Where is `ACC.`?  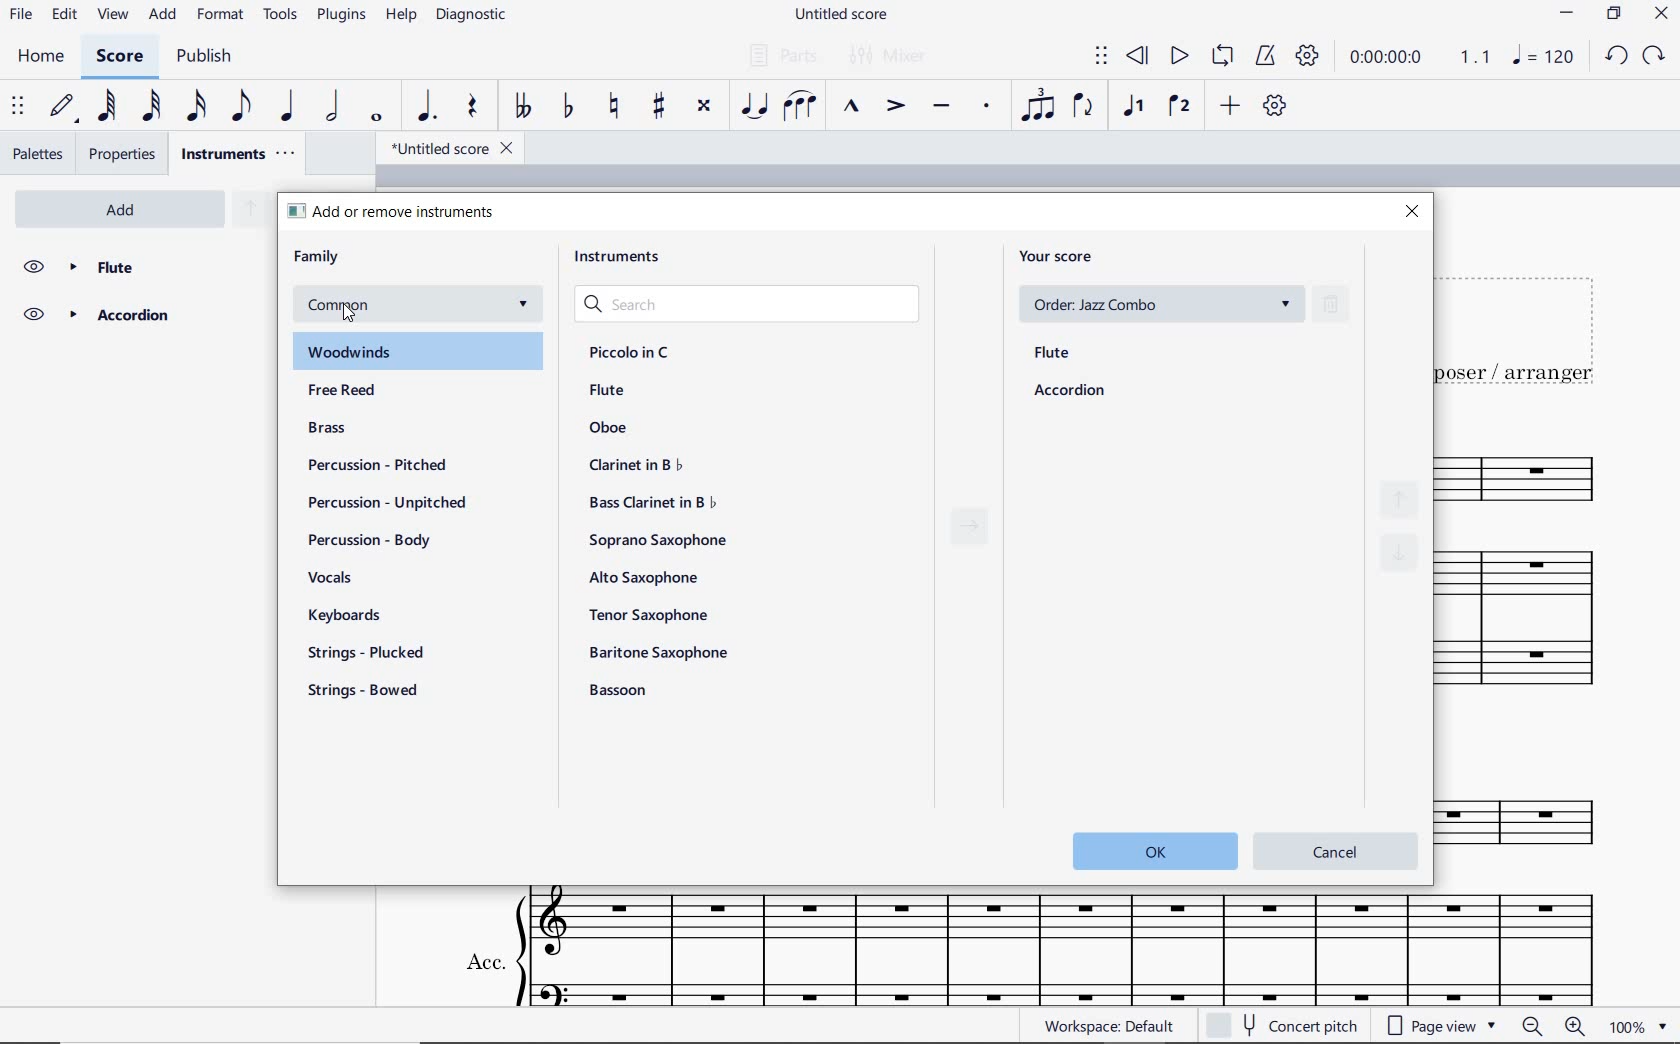
ACC. is located at coordinates (1027, 948).